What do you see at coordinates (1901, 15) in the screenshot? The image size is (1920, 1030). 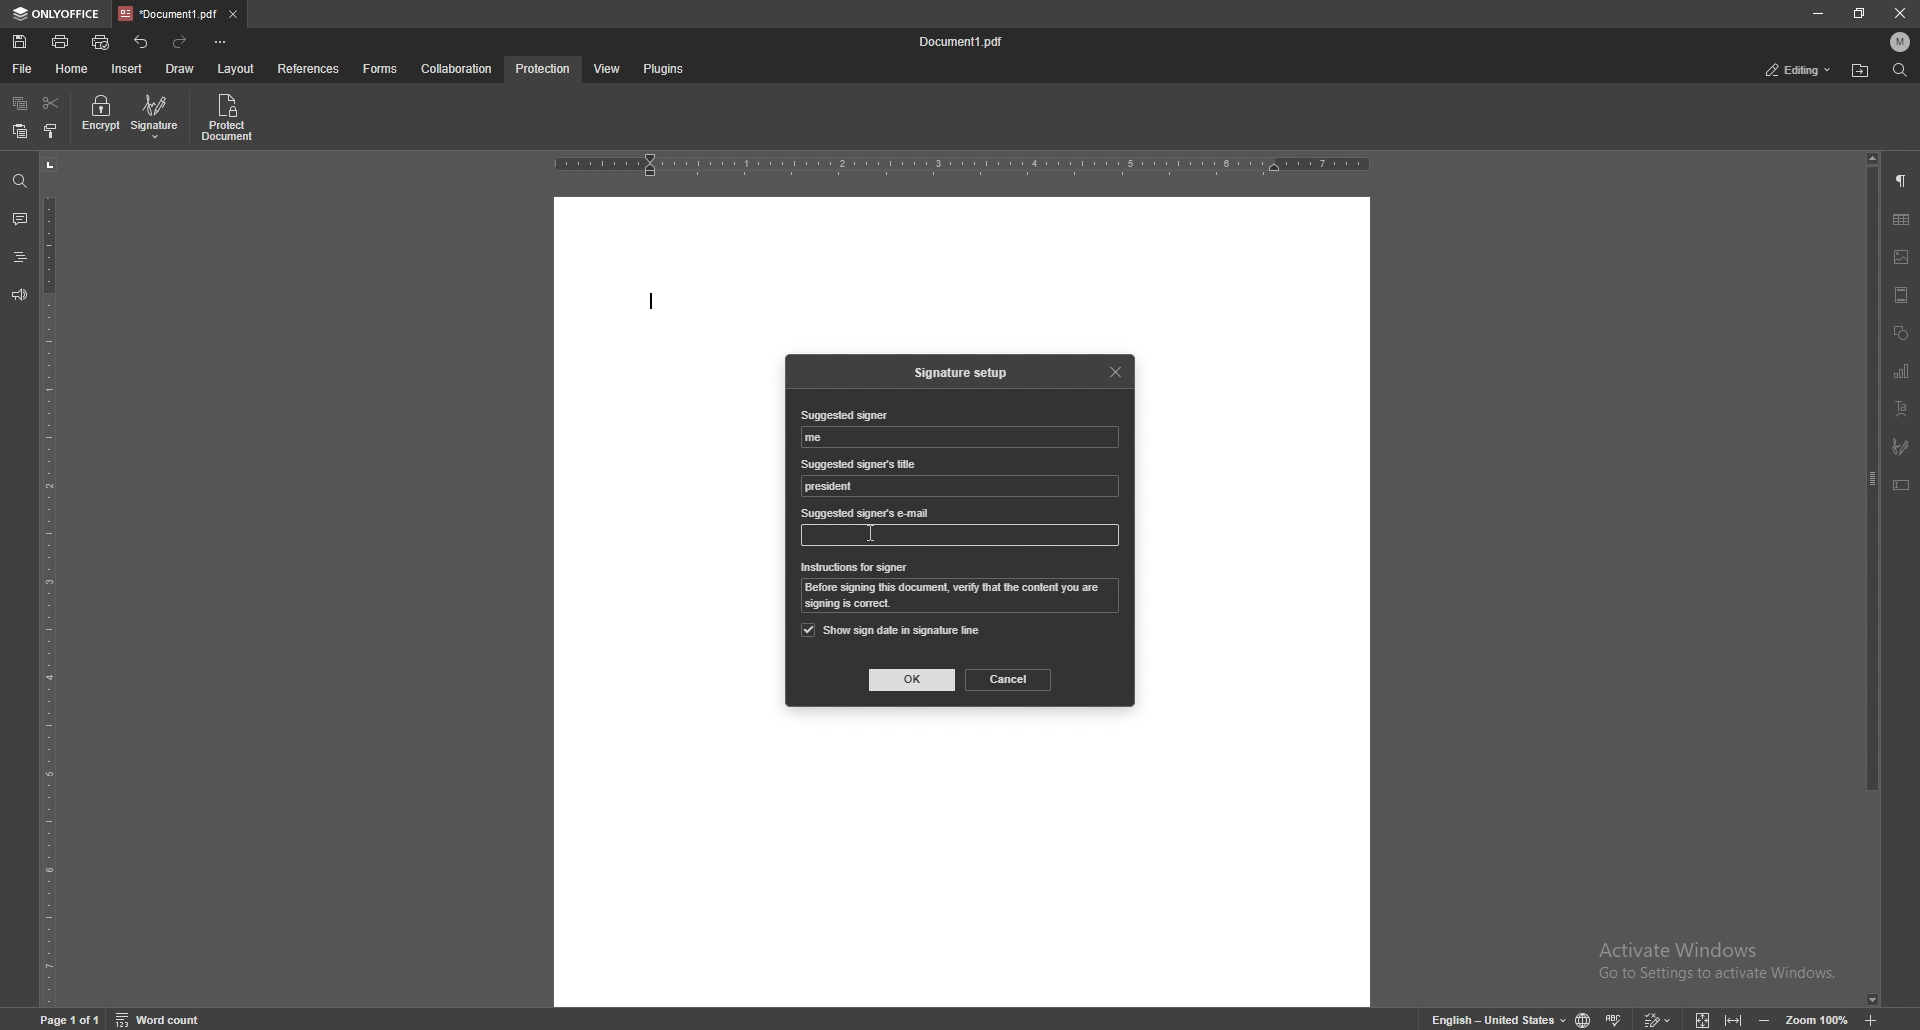 I see `close` at bounding box center [1901, 15].